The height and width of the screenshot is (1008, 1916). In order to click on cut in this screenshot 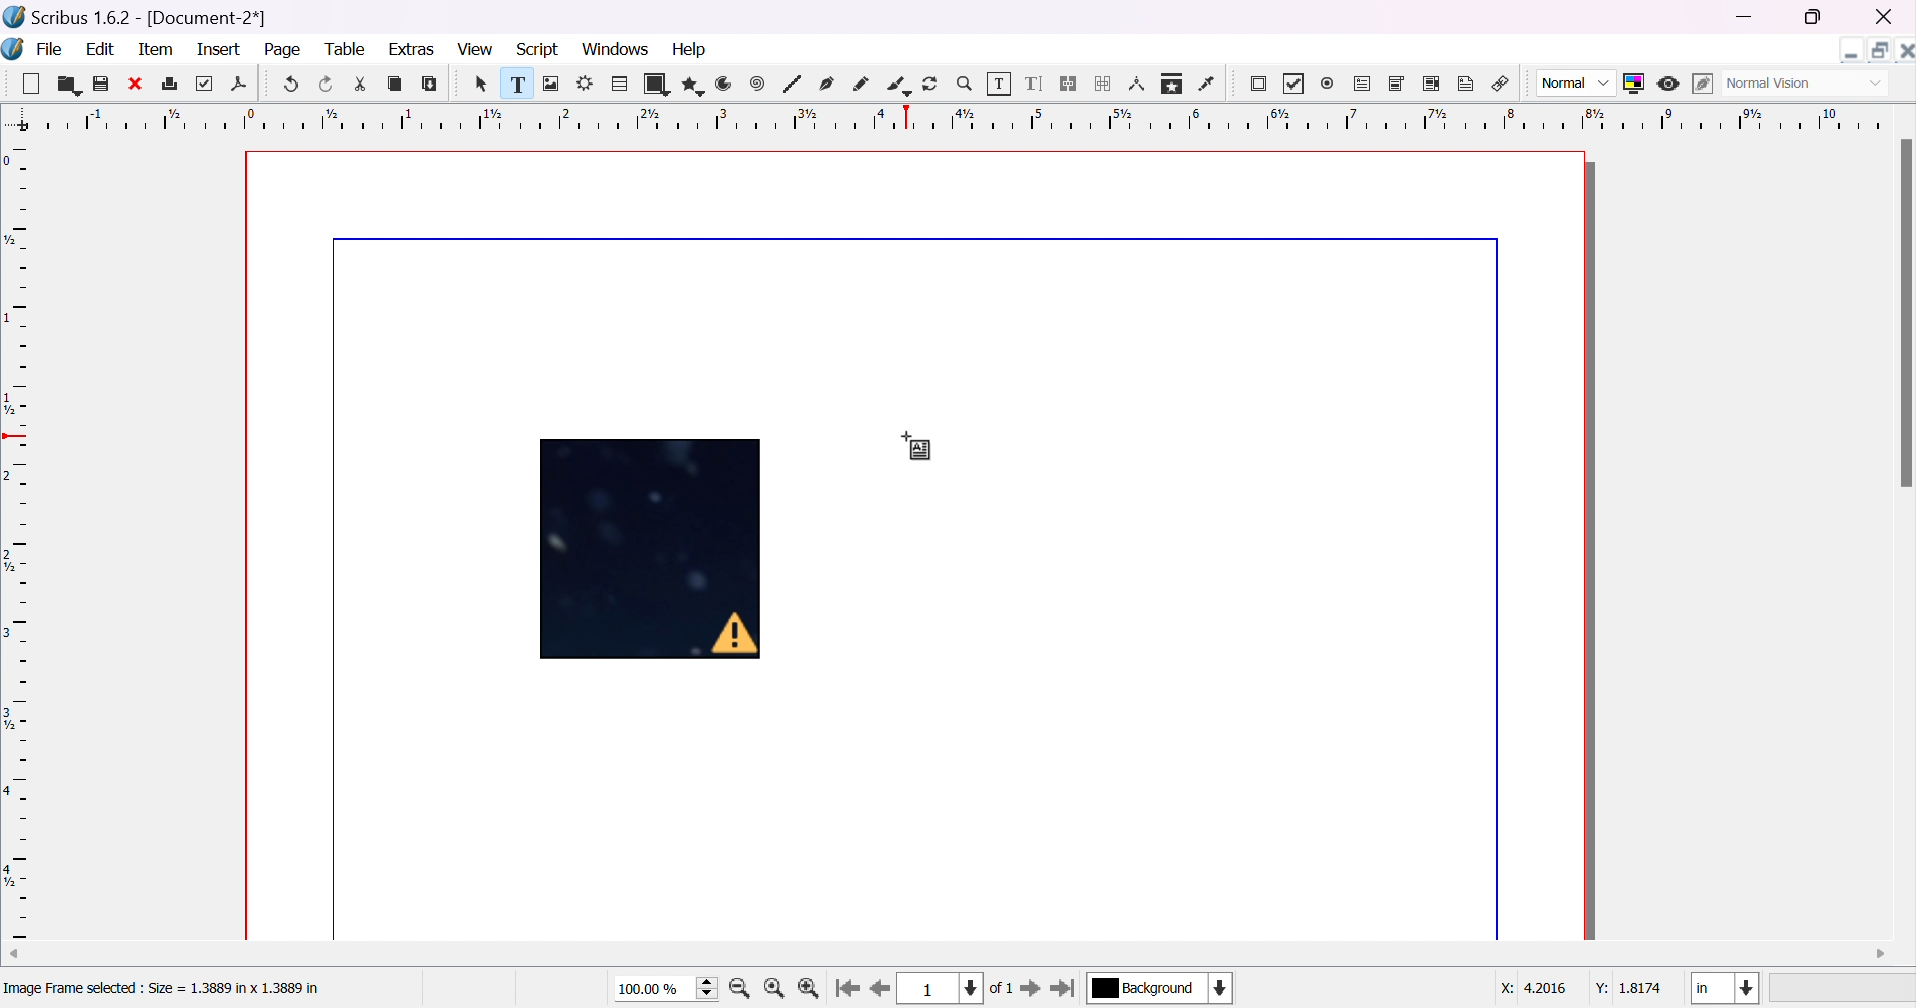, I will do `click(359, 84)`.